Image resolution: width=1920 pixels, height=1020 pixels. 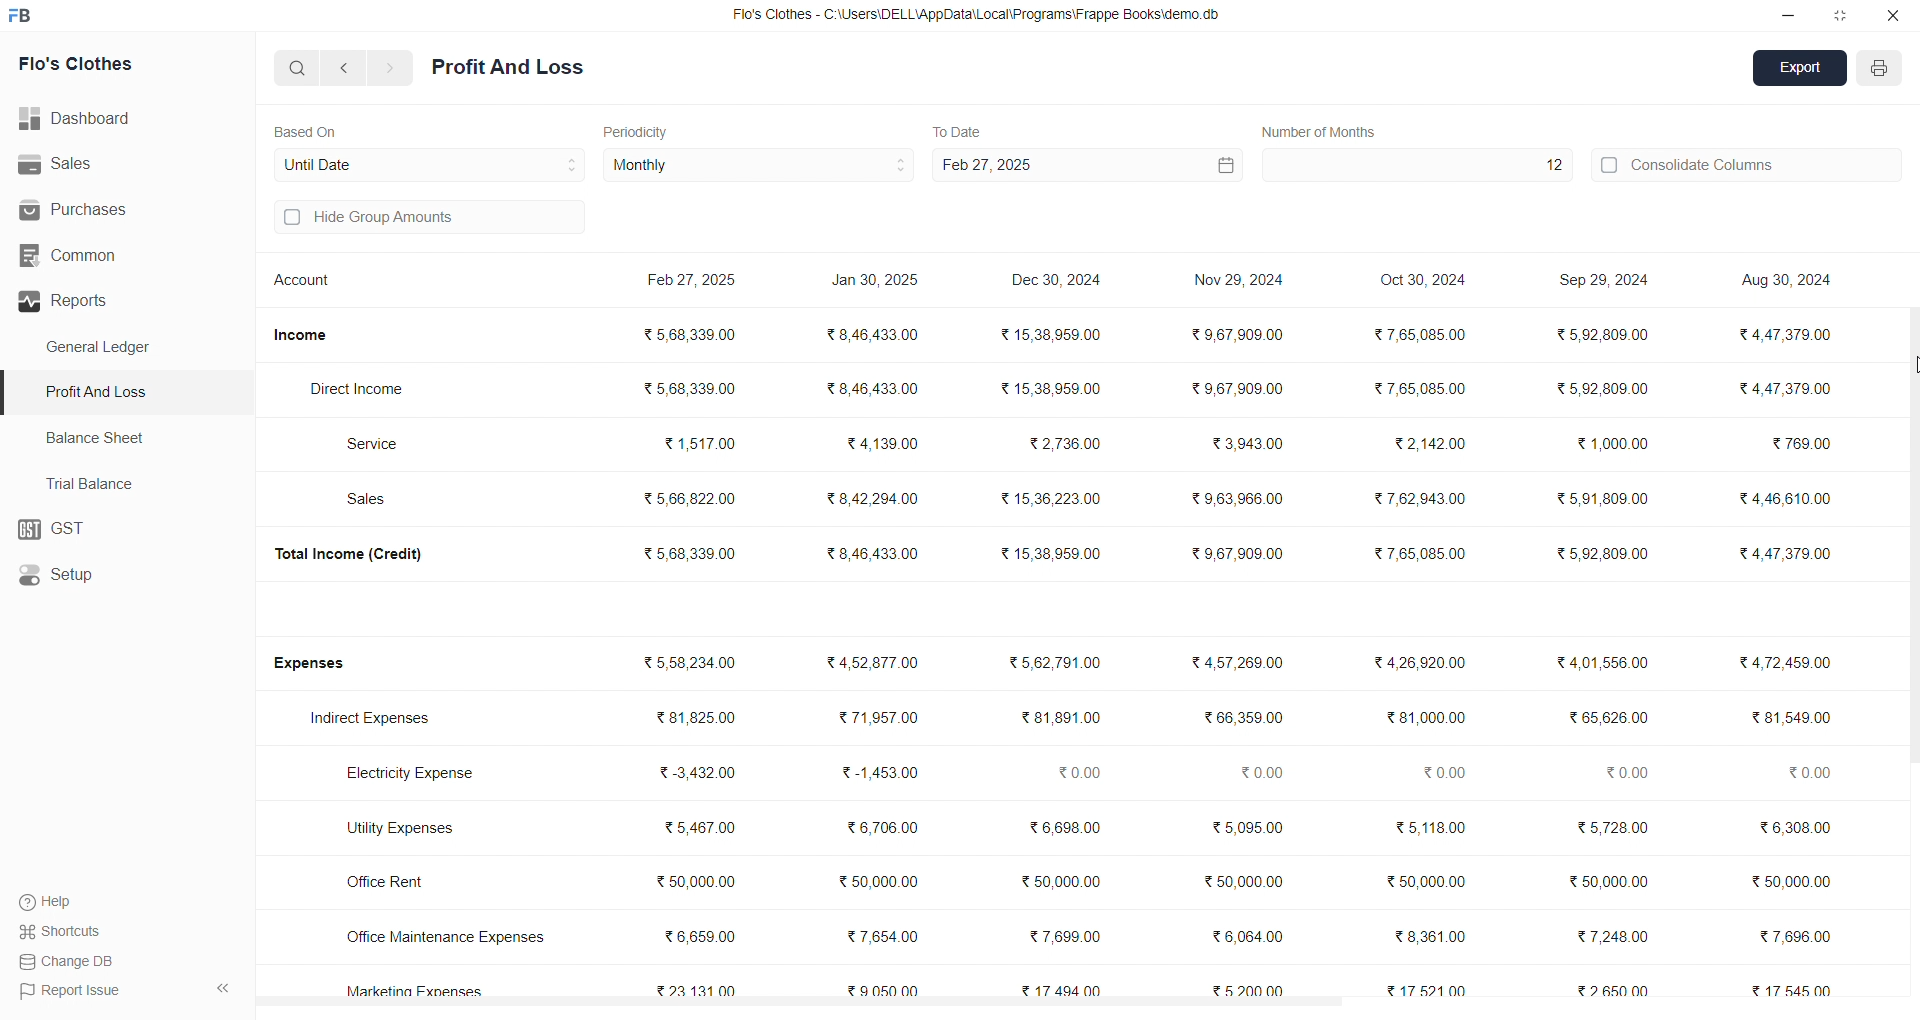 What do you see at coordinates (700, 773) in the screenshot?
I see `₹3,432.00` at bounding box center [700, 773].